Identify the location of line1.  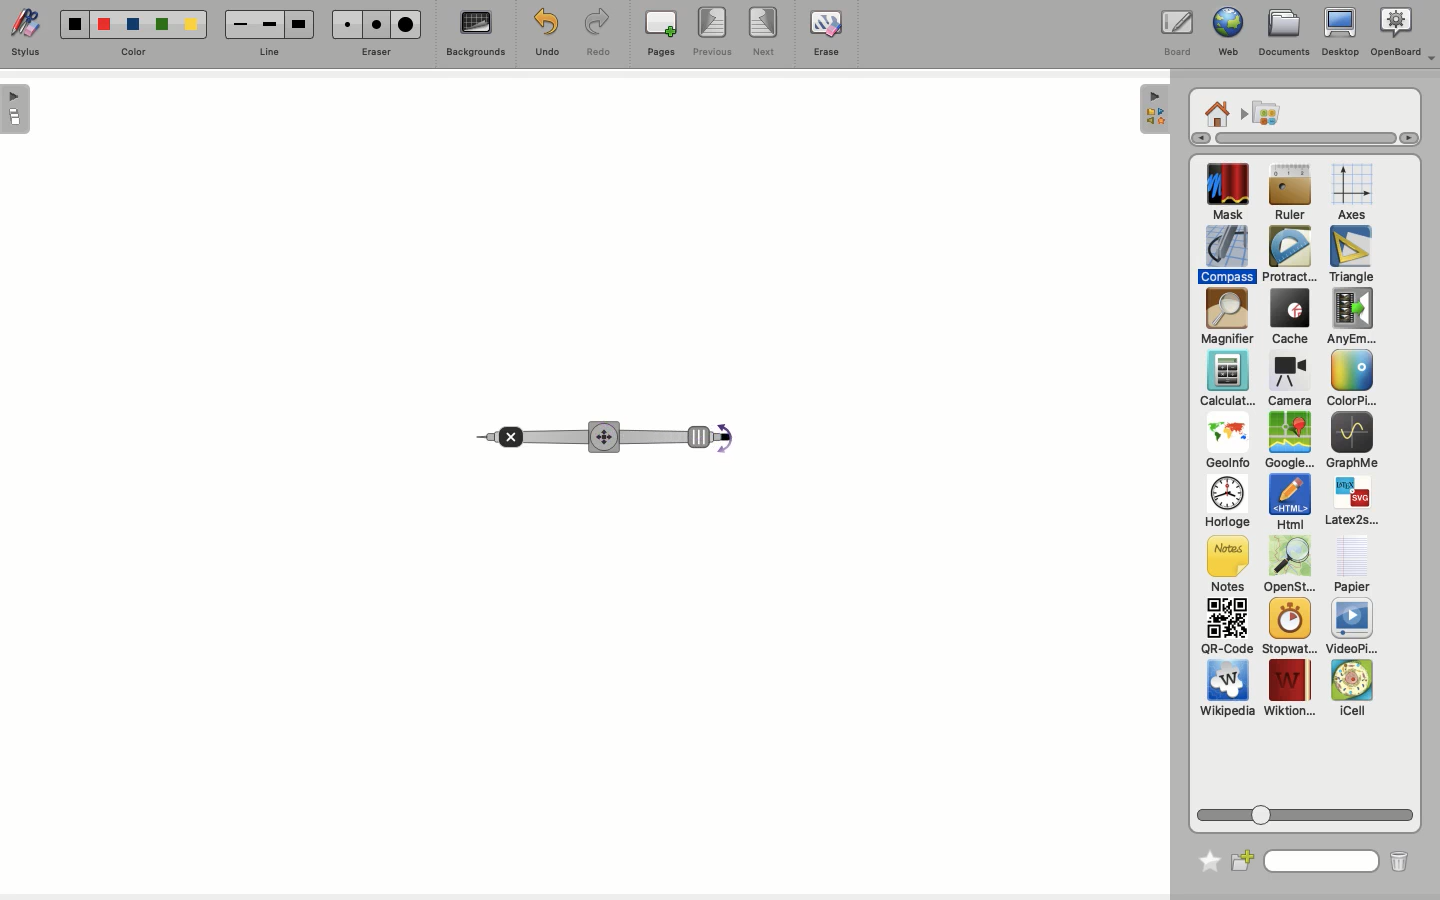
(239, 23).